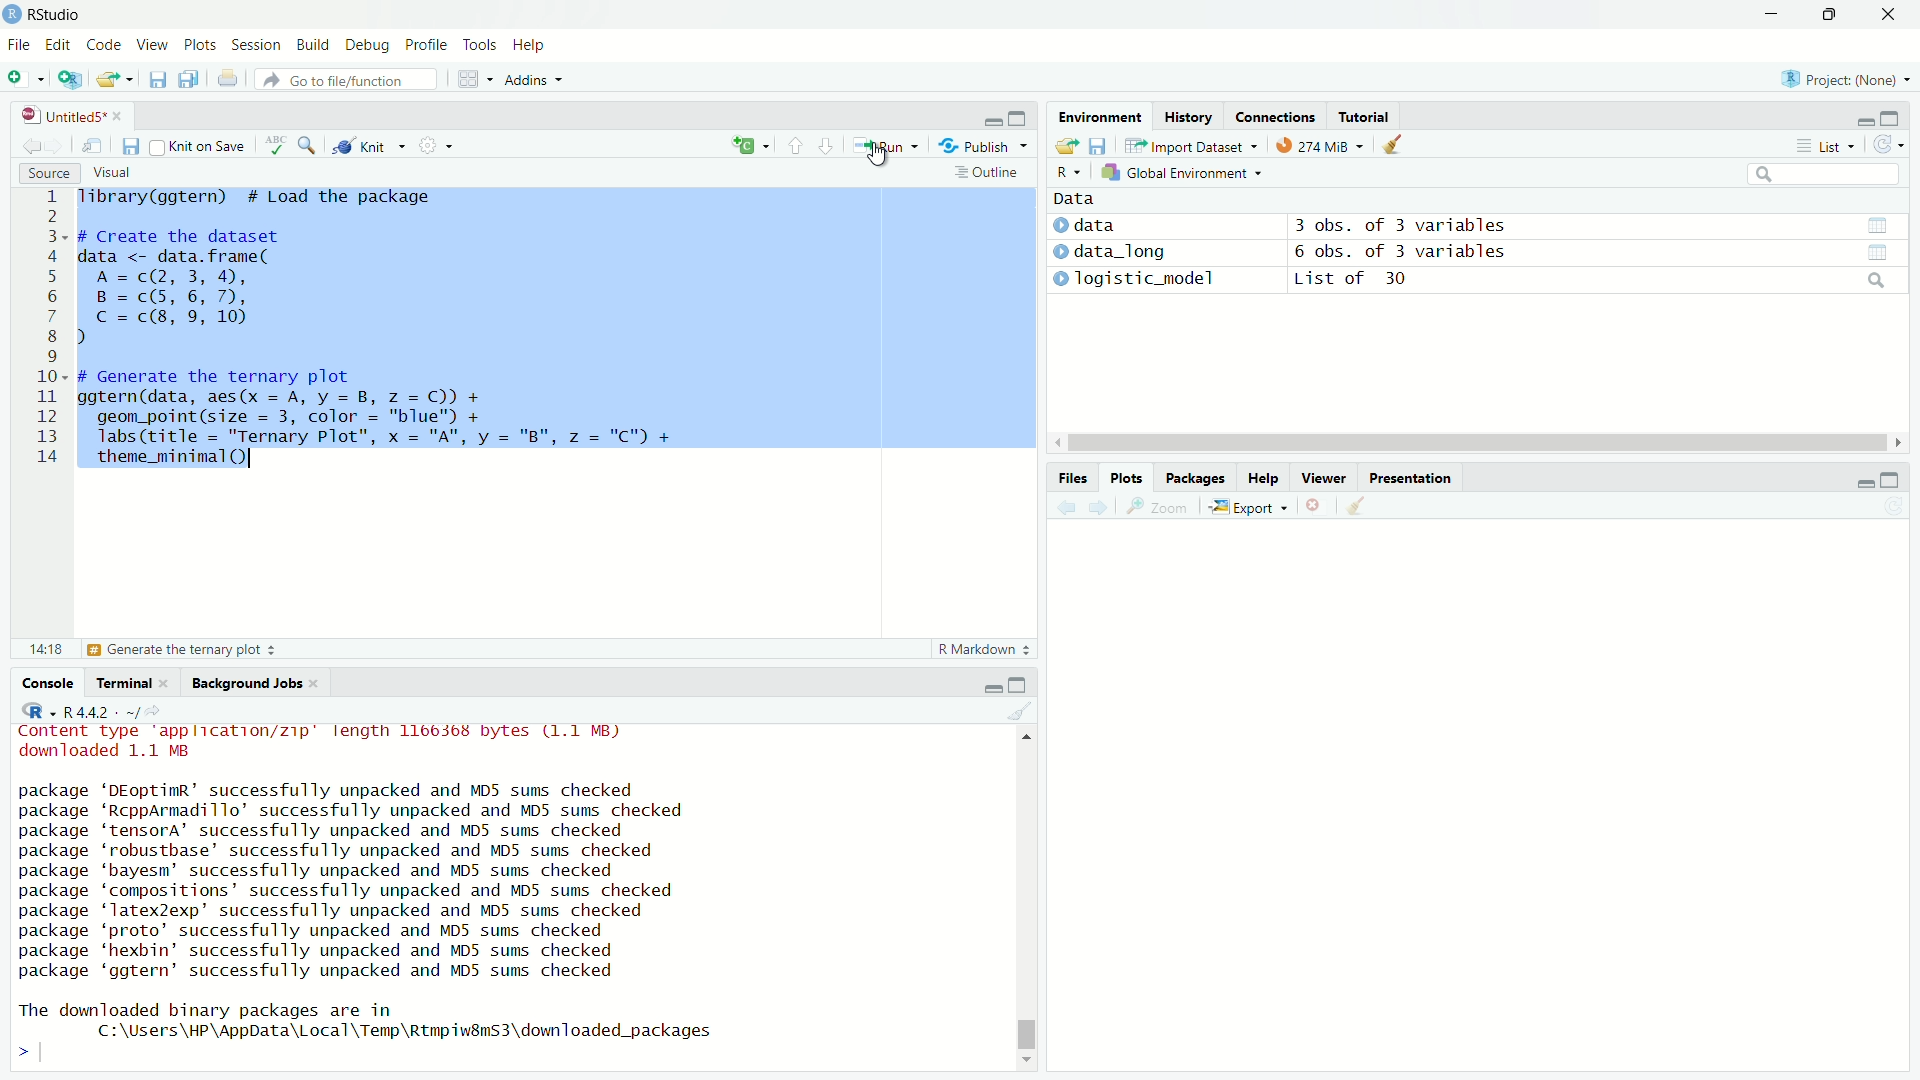 This screenshot has height=1080, width=1920. What do you see at coordinates (1067, 508) in the screenshot?
I see `back` at bounding box center [1067, 508].